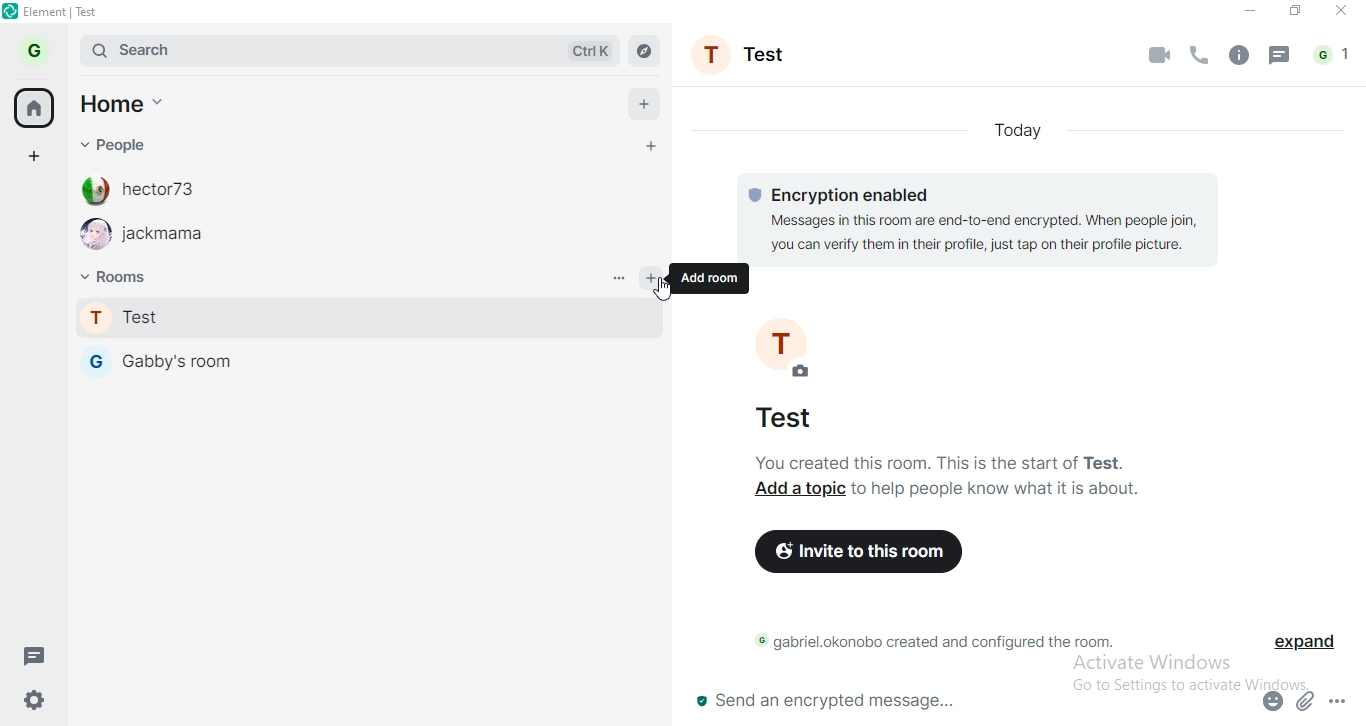  Describe the element at coordinates (1340, 701) in the screenshot. I see `options` at that location.